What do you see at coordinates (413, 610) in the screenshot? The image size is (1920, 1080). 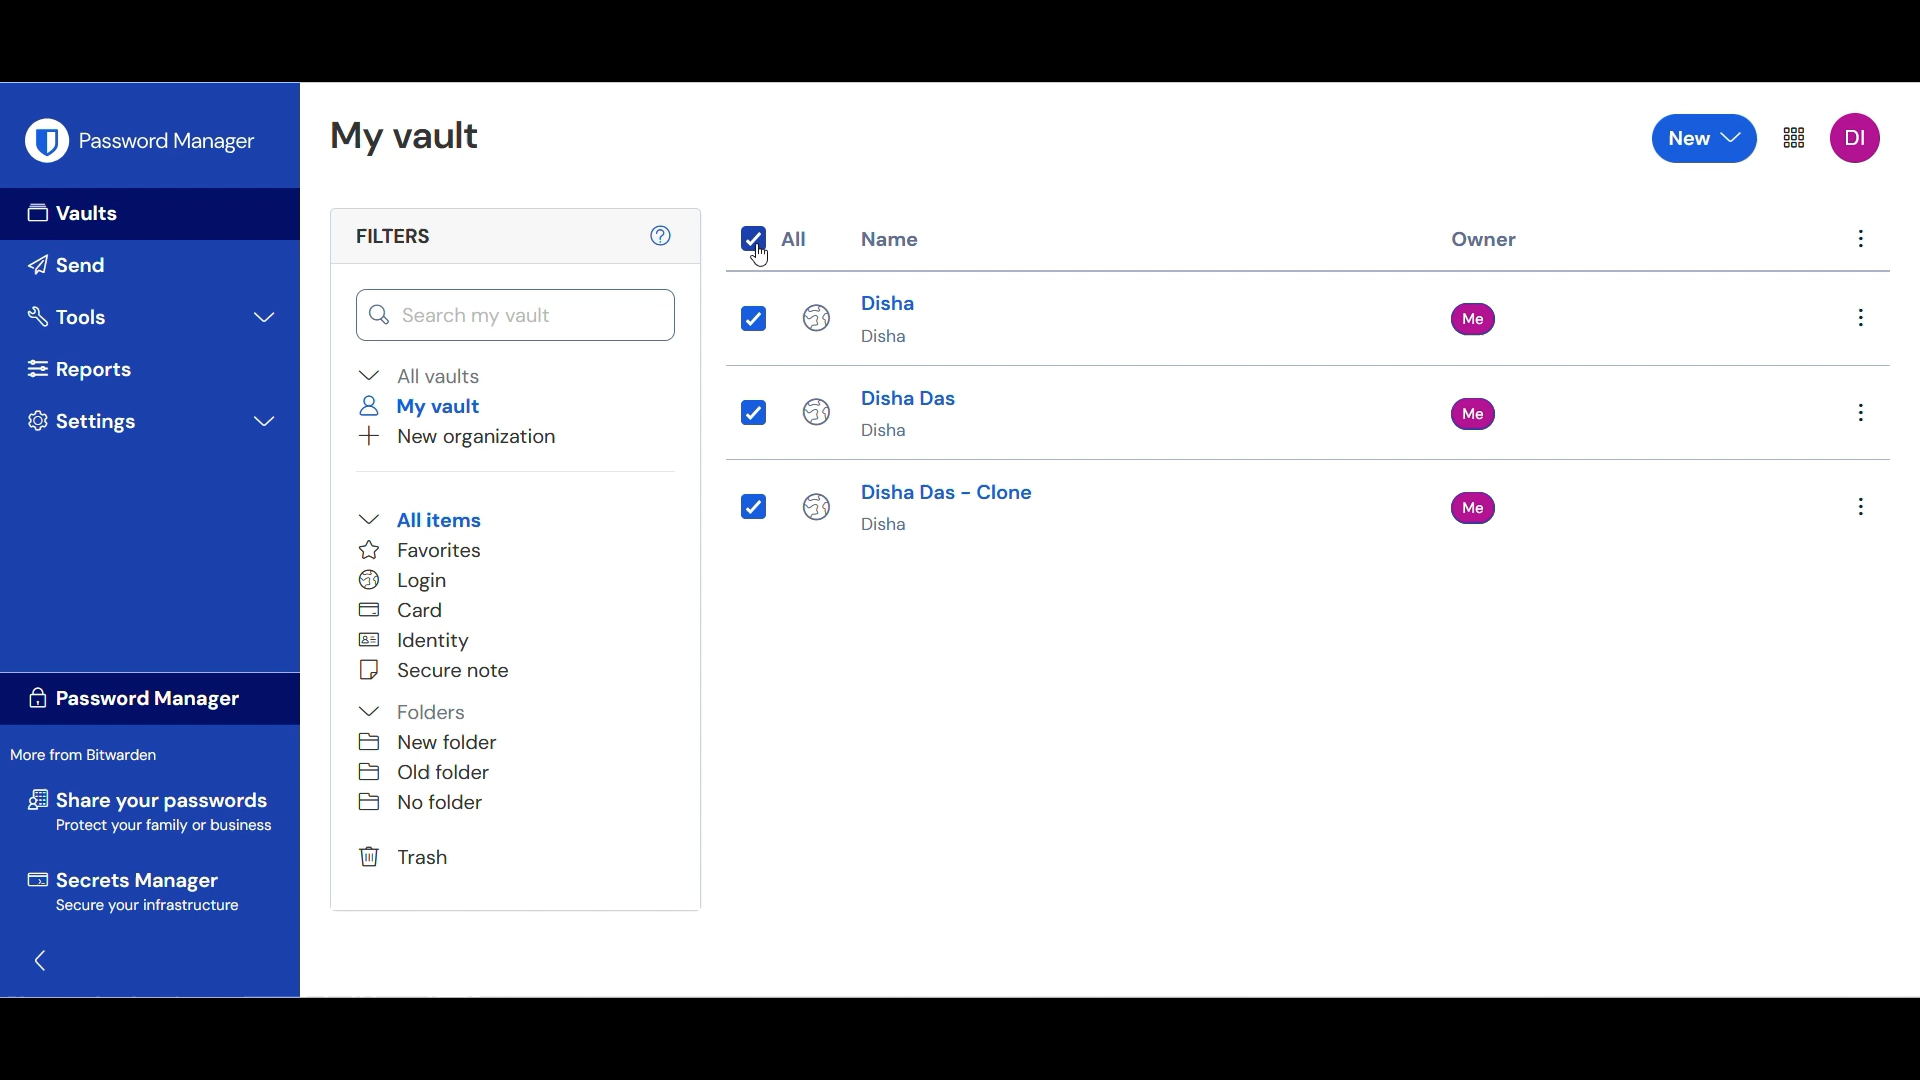 I see `Card` at bounding box center [413, 610].